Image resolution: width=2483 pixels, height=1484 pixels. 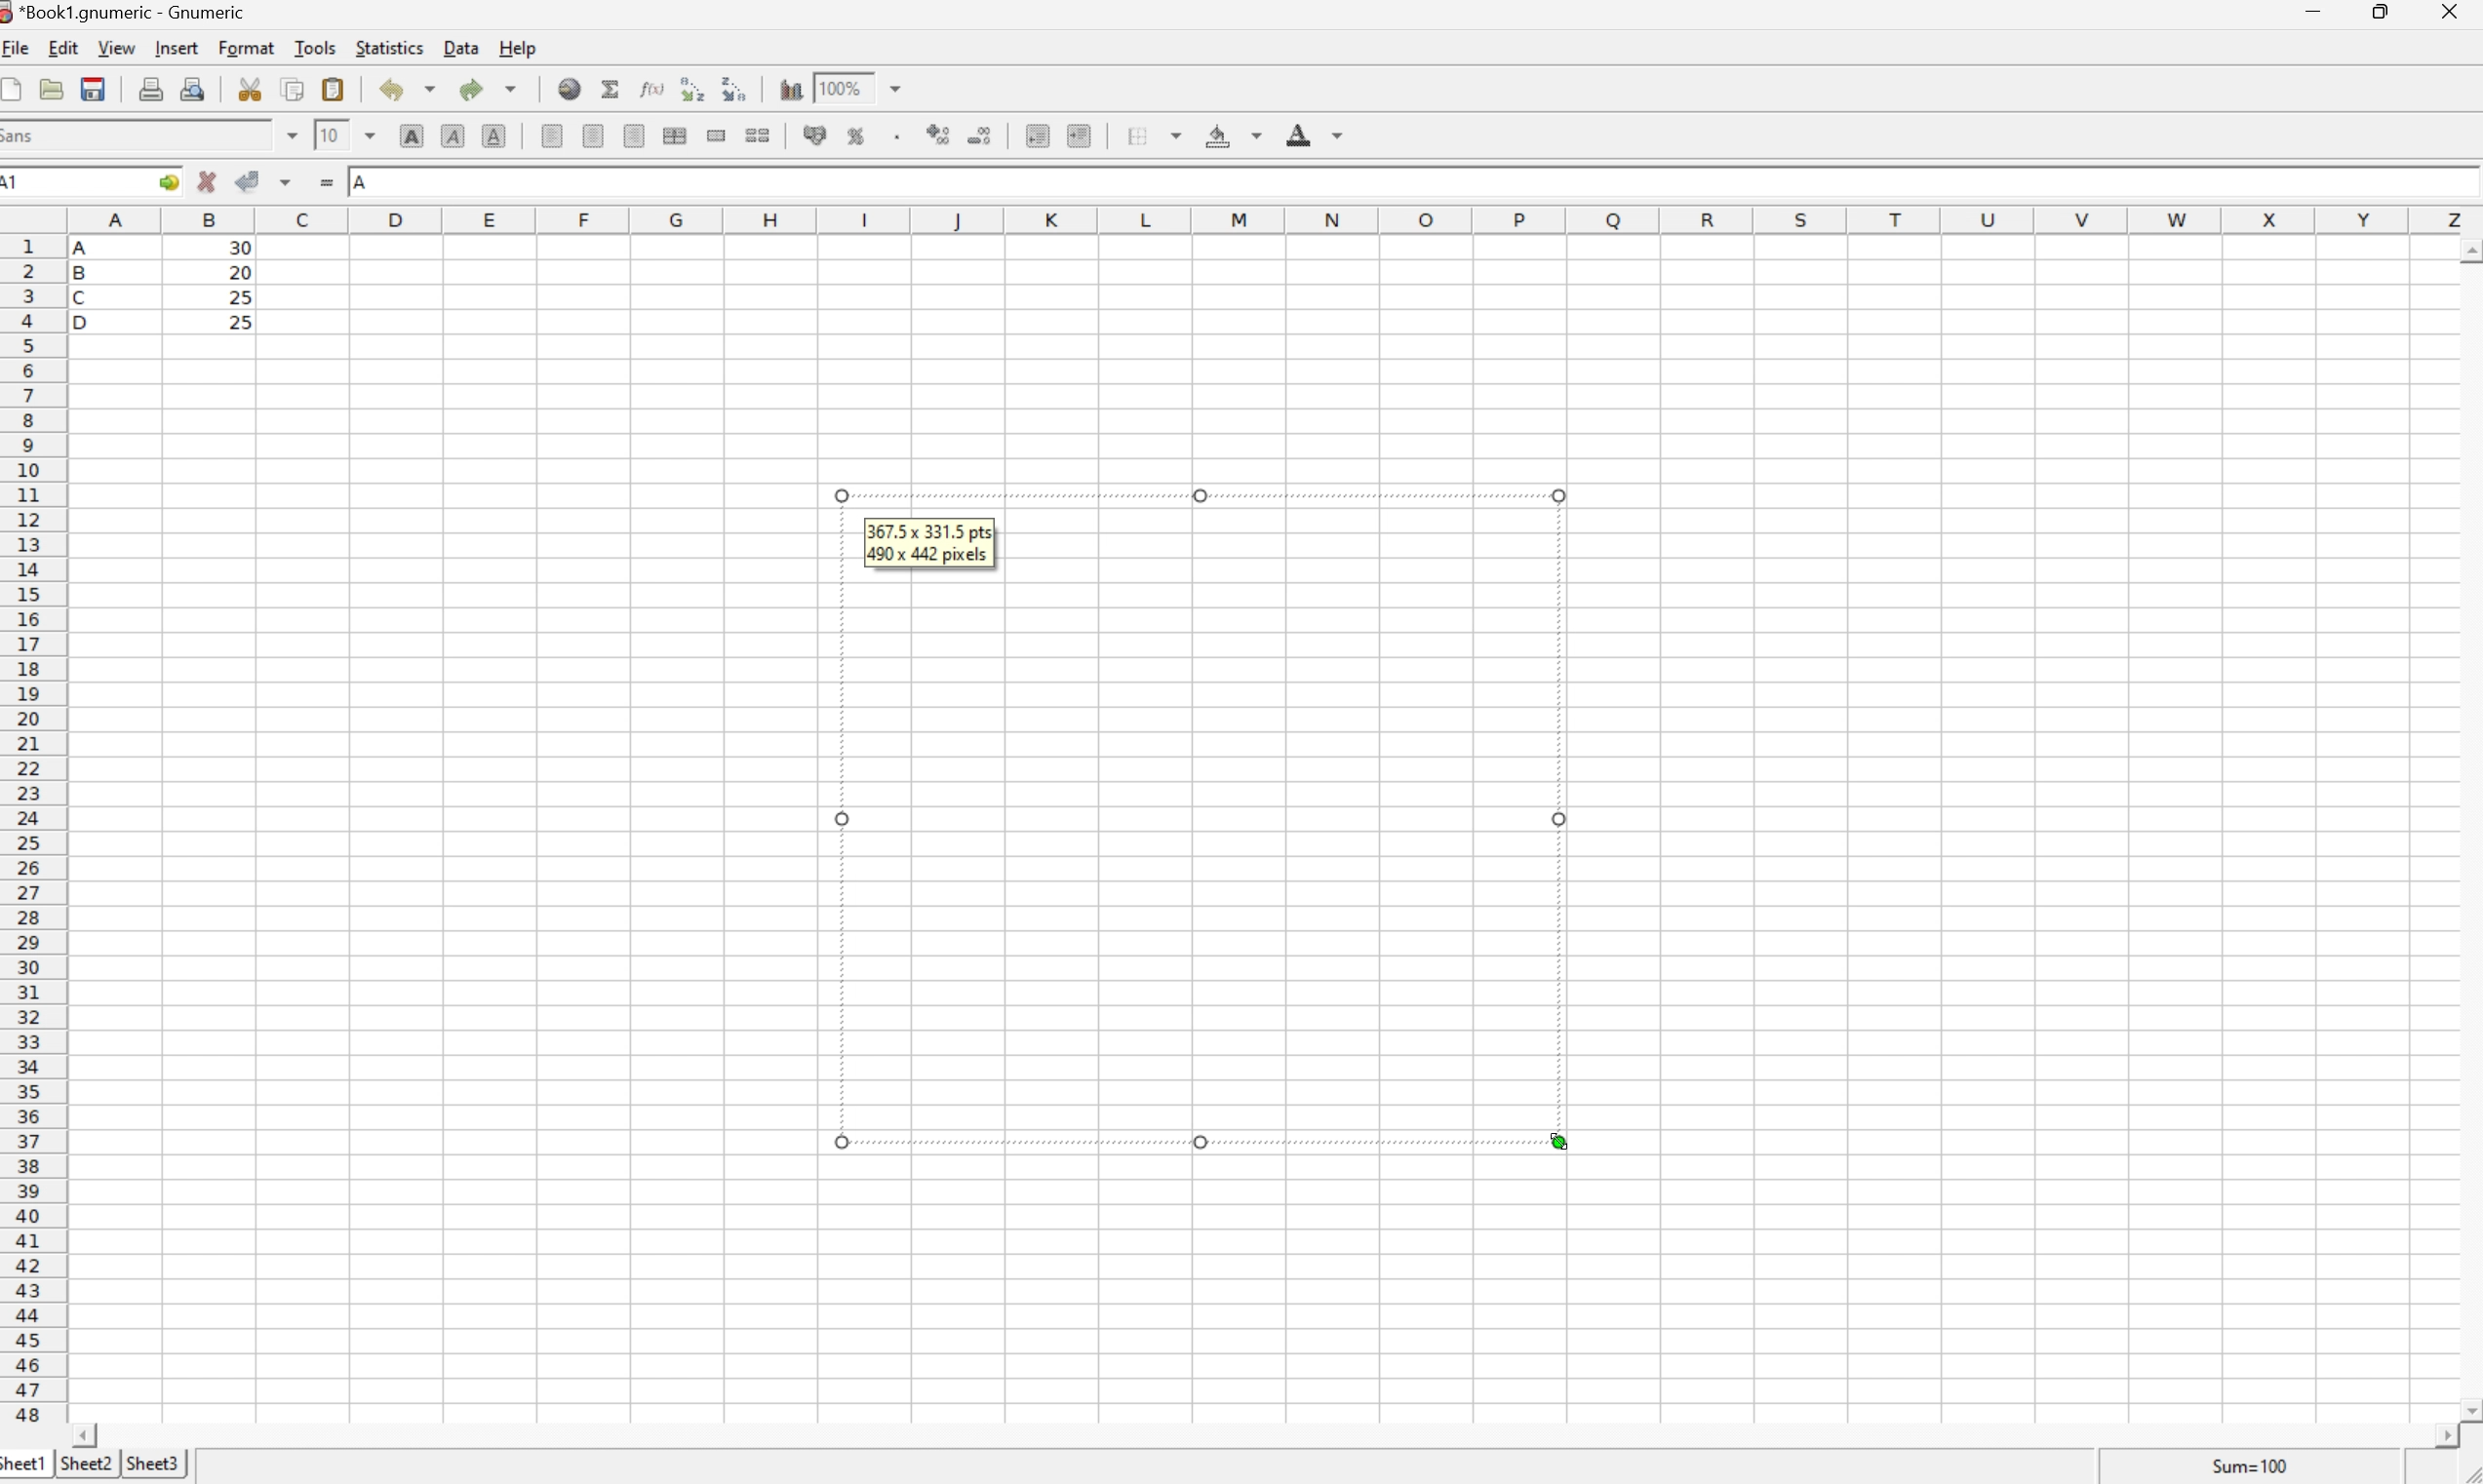 I want to click on Sheet2, so click(x=86, y=1465).